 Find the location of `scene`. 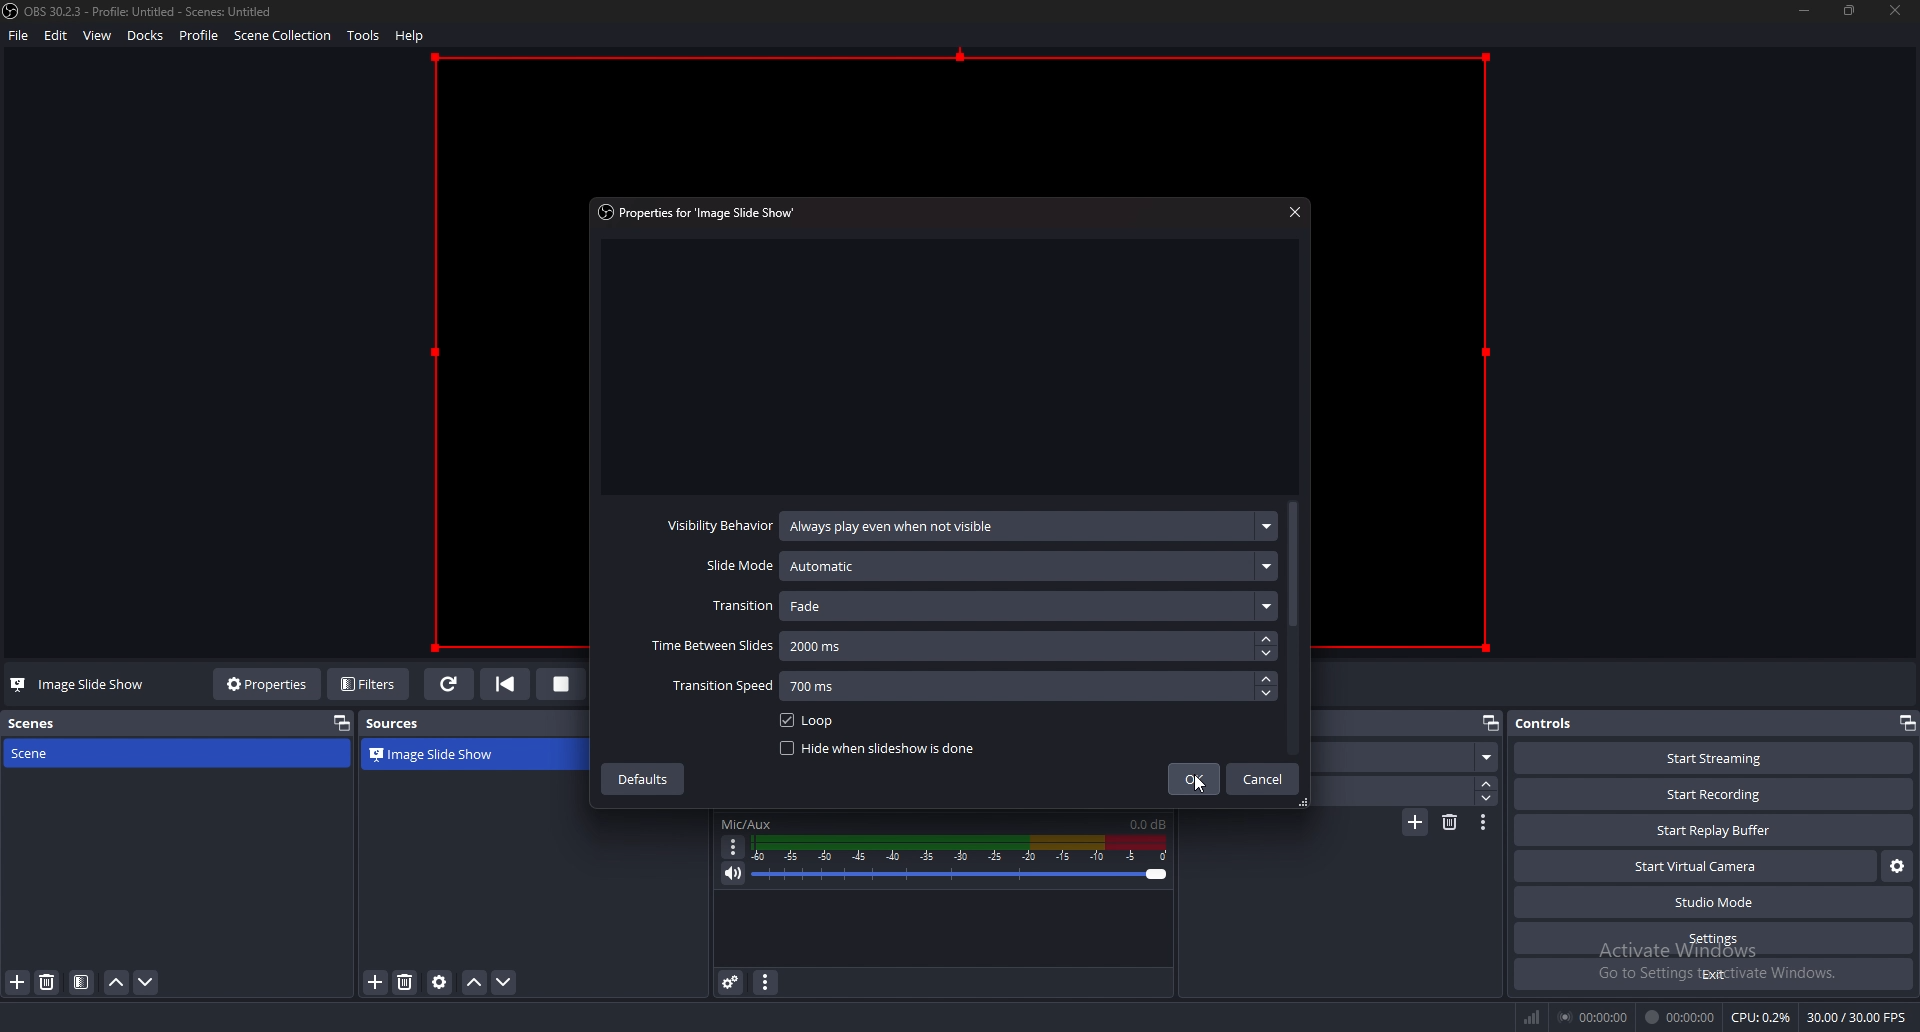

scene is located at coordinates (69, 754).